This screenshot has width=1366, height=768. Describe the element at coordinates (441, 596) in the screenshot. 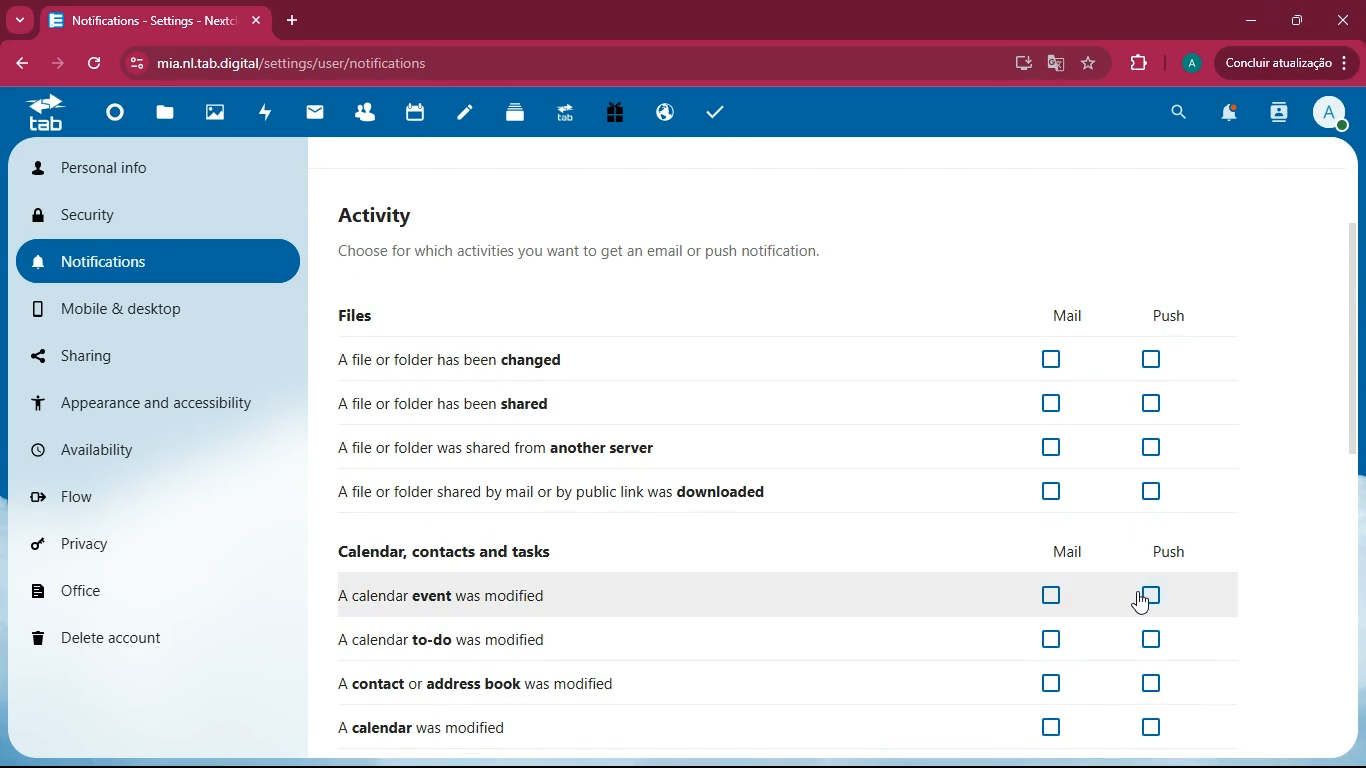

I see `A calendar event was modified` at that location.